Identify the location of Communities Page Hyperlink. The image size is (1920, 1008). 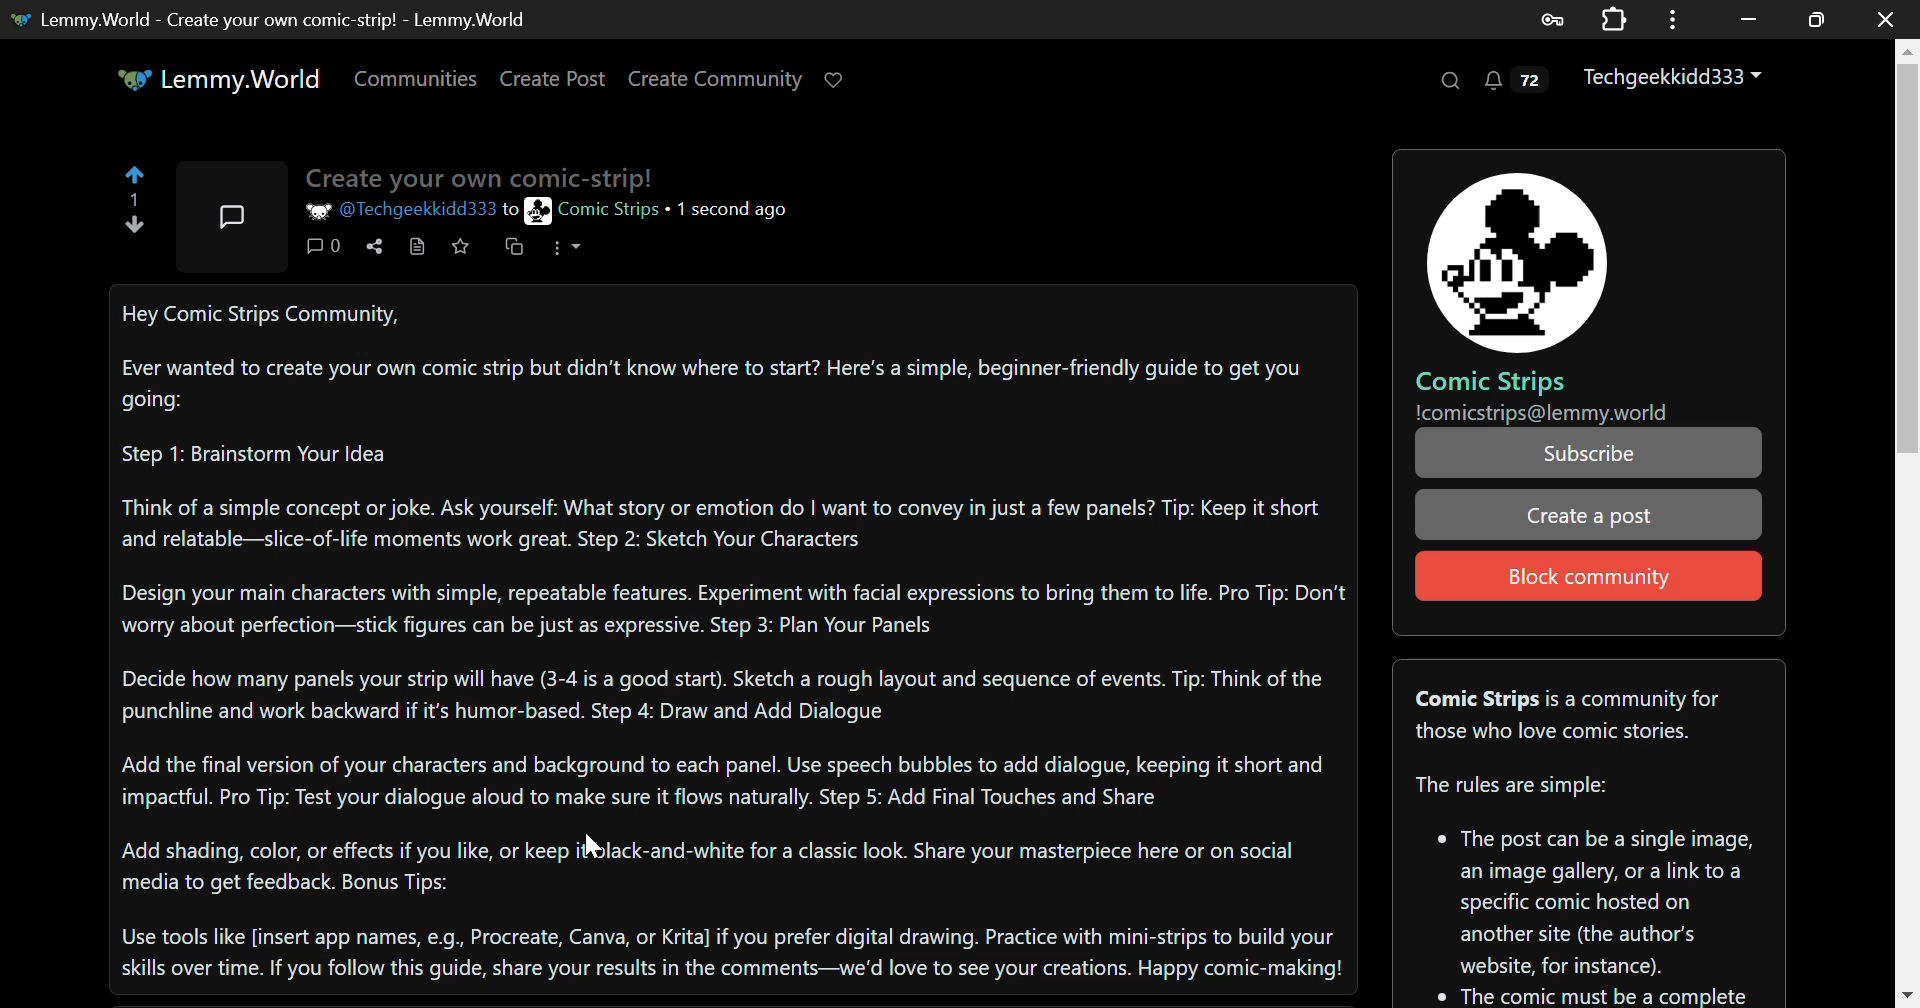
(415, 78).